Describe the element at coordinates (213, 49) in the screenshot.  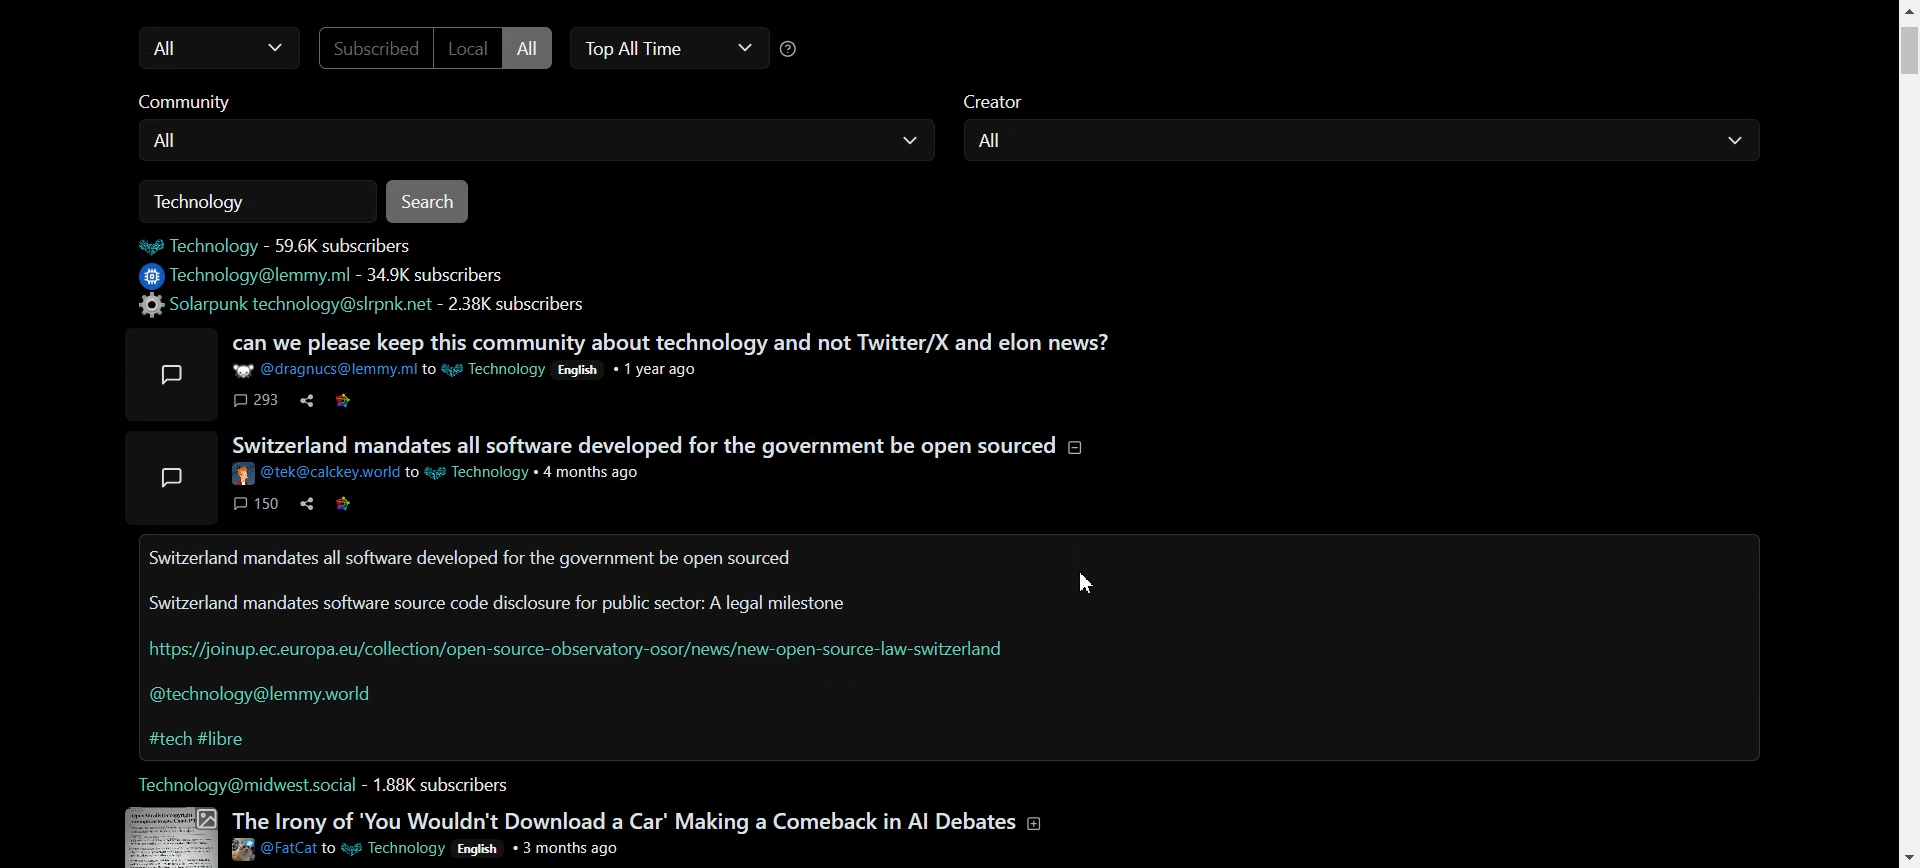
I see `All` at that location.